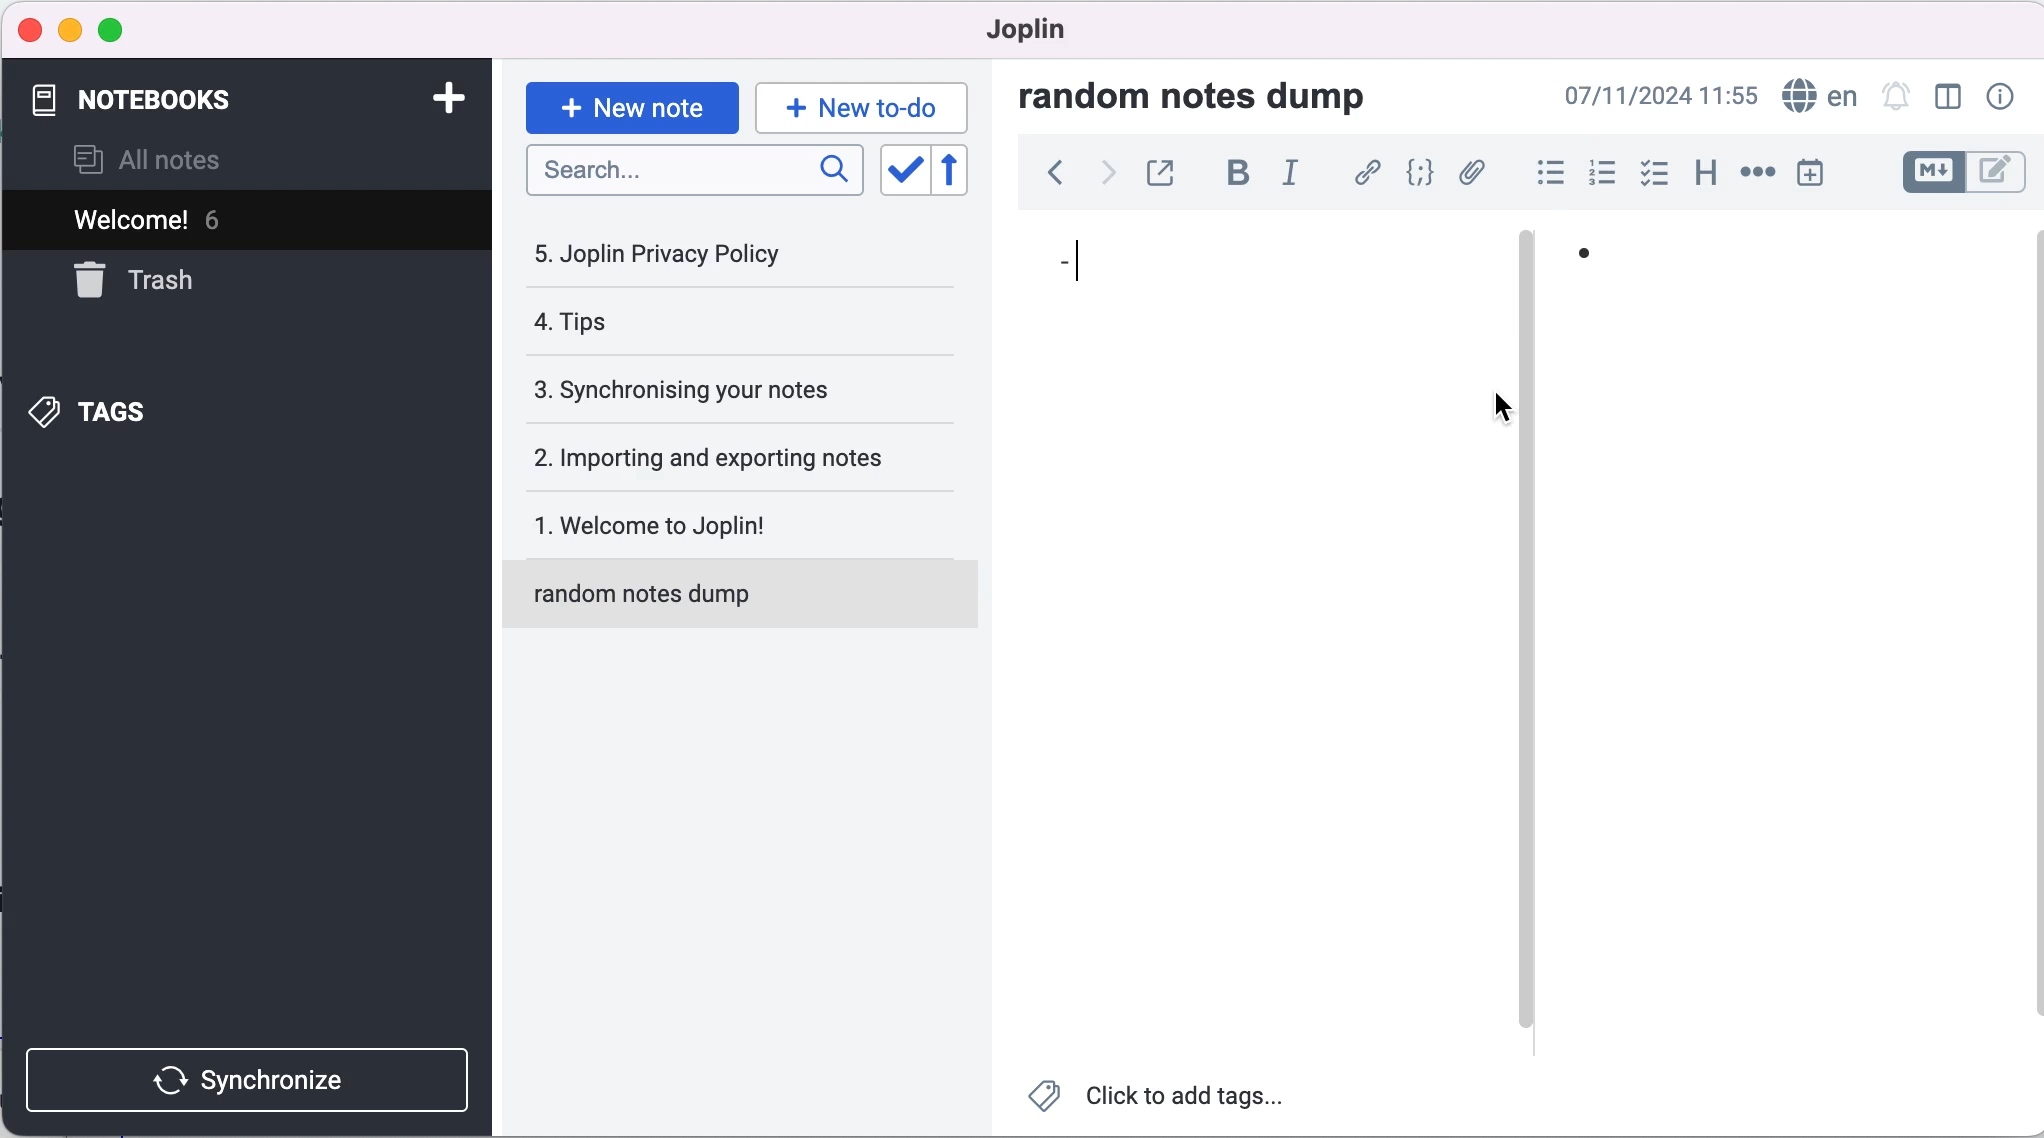  What do you see at coordinates (722, 456) in the screenshot?
I see `importing and exporting notes` at bounding box center [722, 456].